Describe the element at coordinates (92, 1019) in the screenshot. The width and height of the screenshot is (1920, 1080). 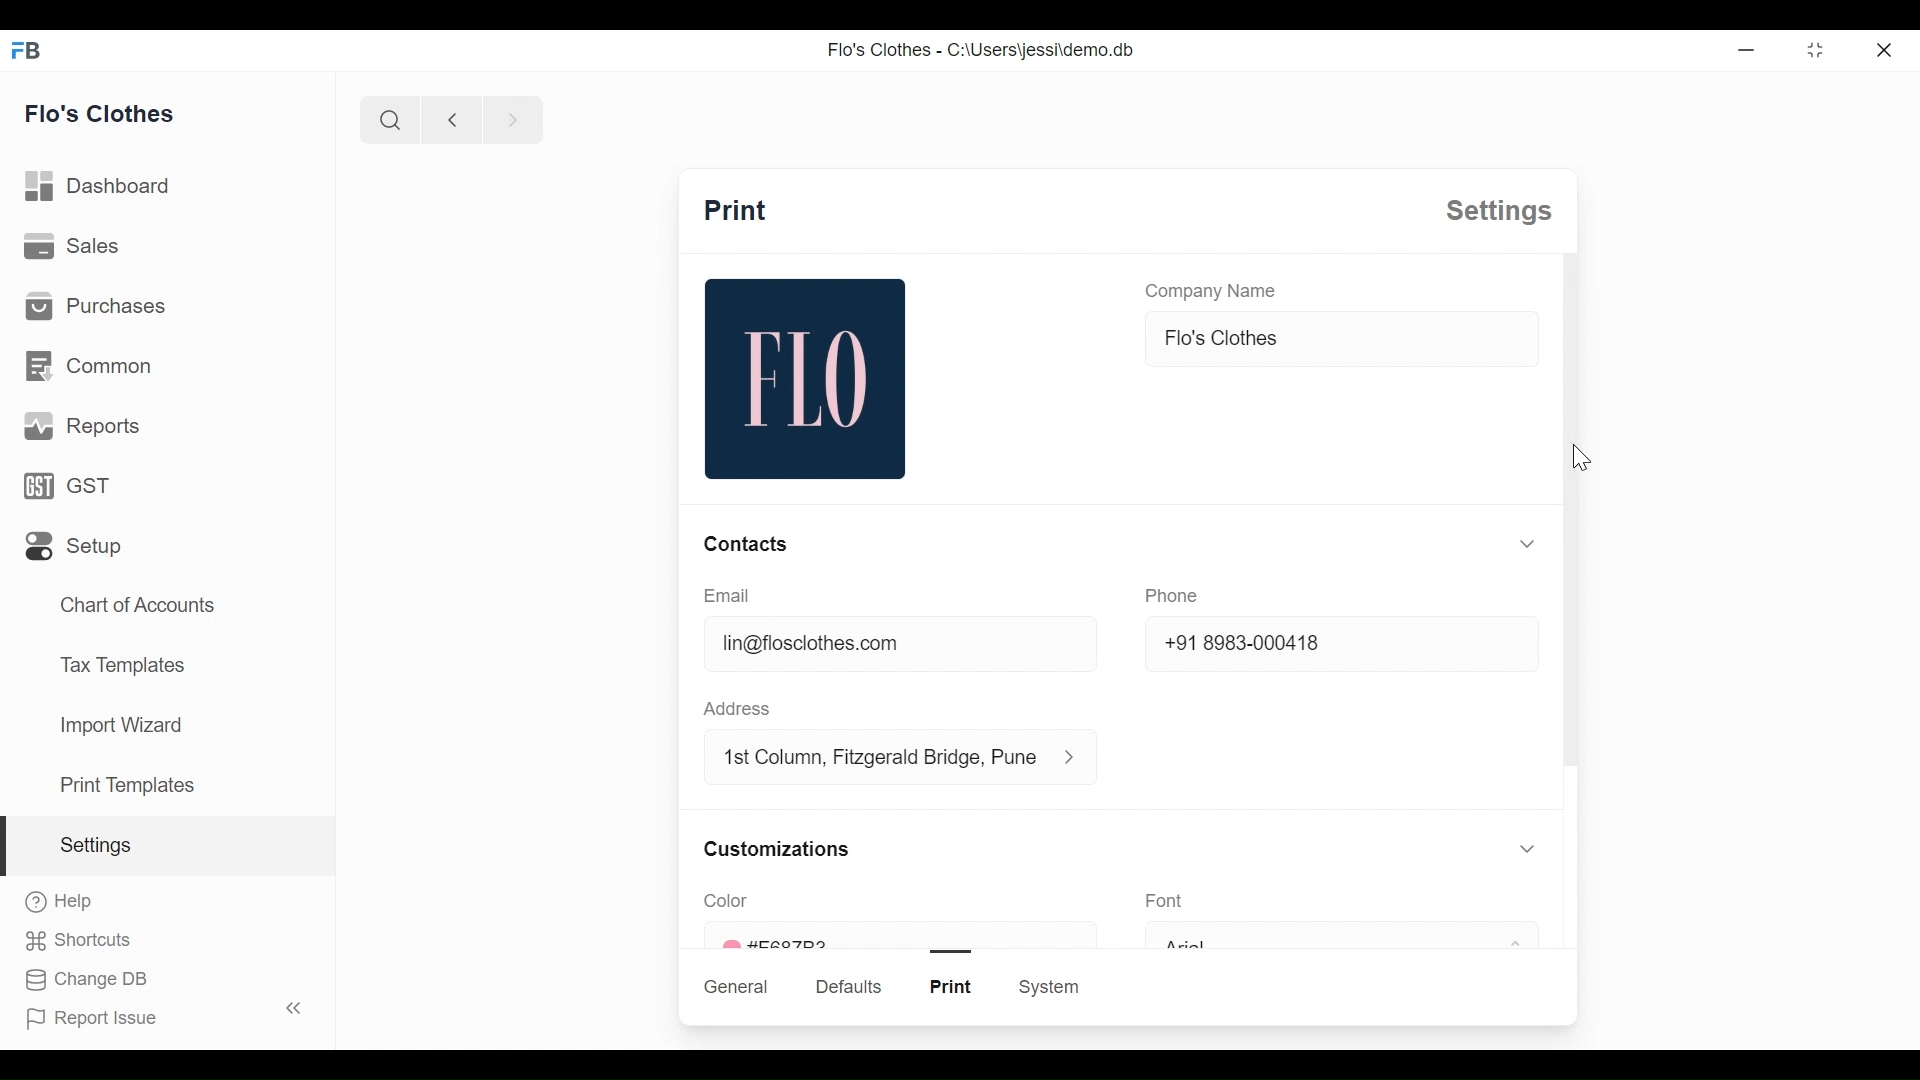
I see `report issue` at that location.